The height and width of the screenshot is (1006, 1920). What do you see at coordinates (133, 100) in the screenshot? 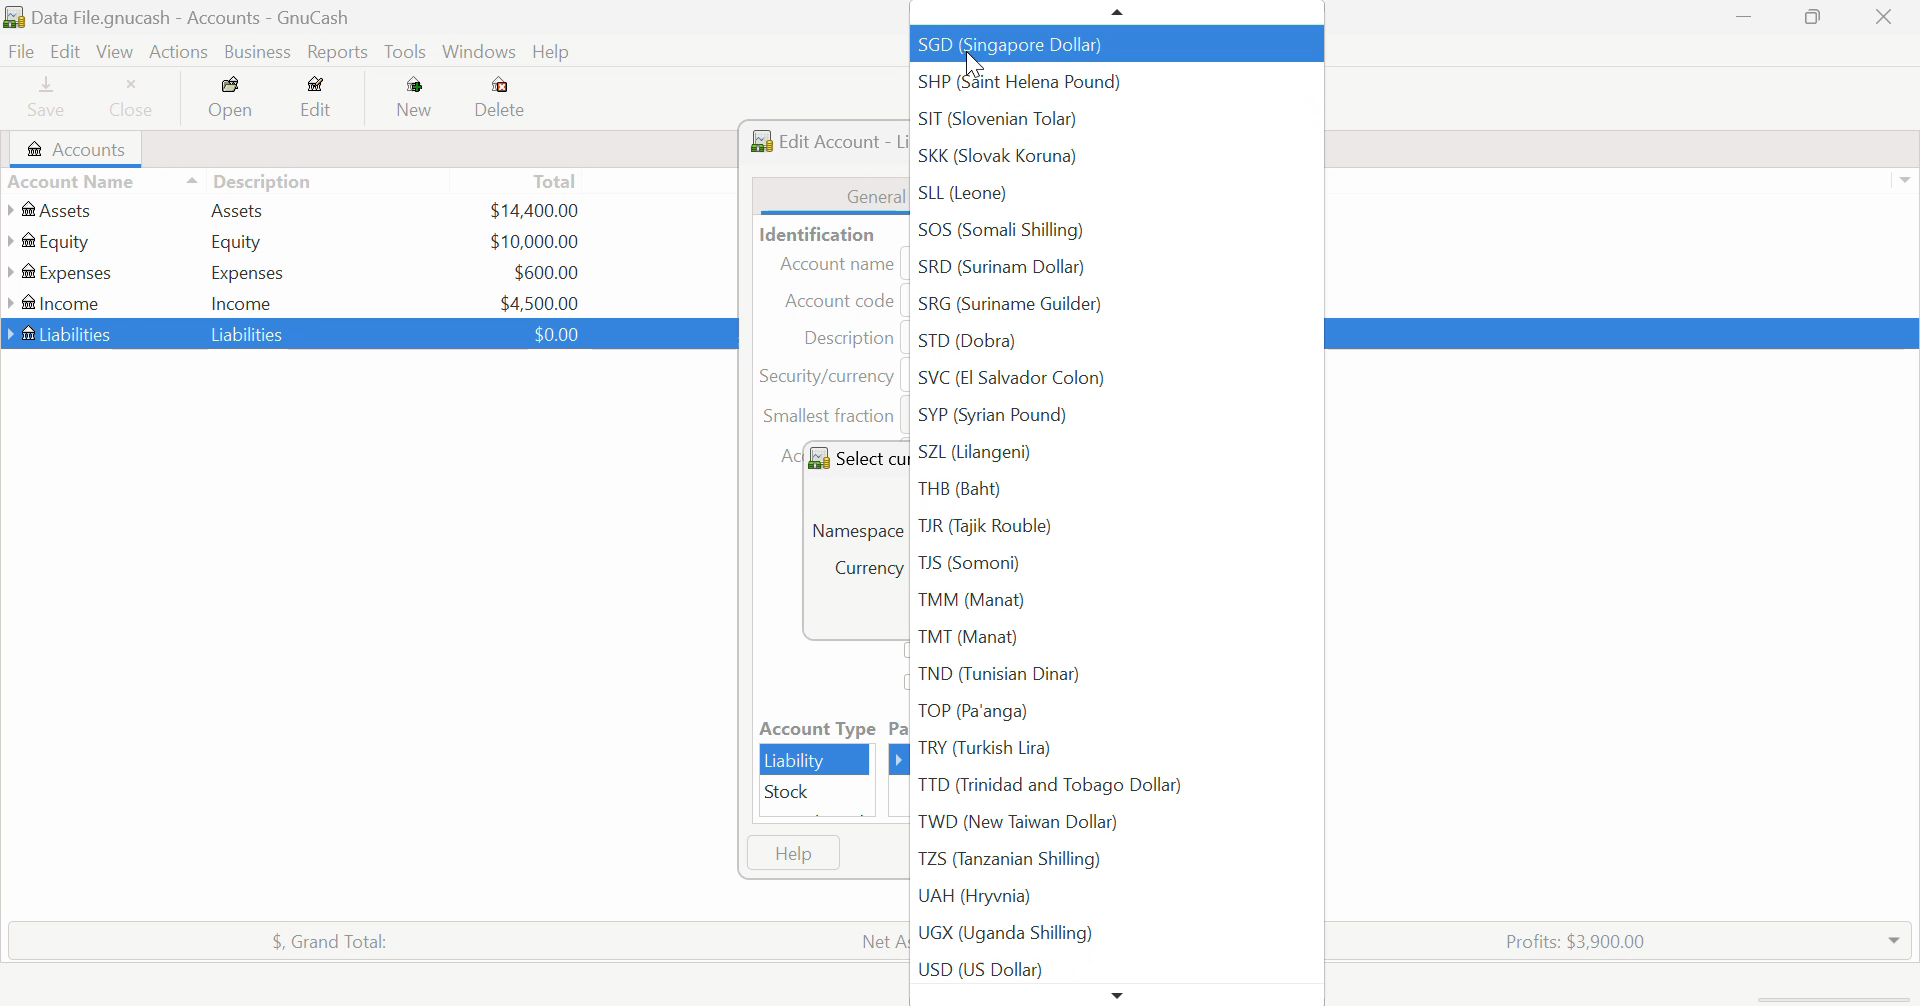
I see `Close` at bounding box center [133, 100].